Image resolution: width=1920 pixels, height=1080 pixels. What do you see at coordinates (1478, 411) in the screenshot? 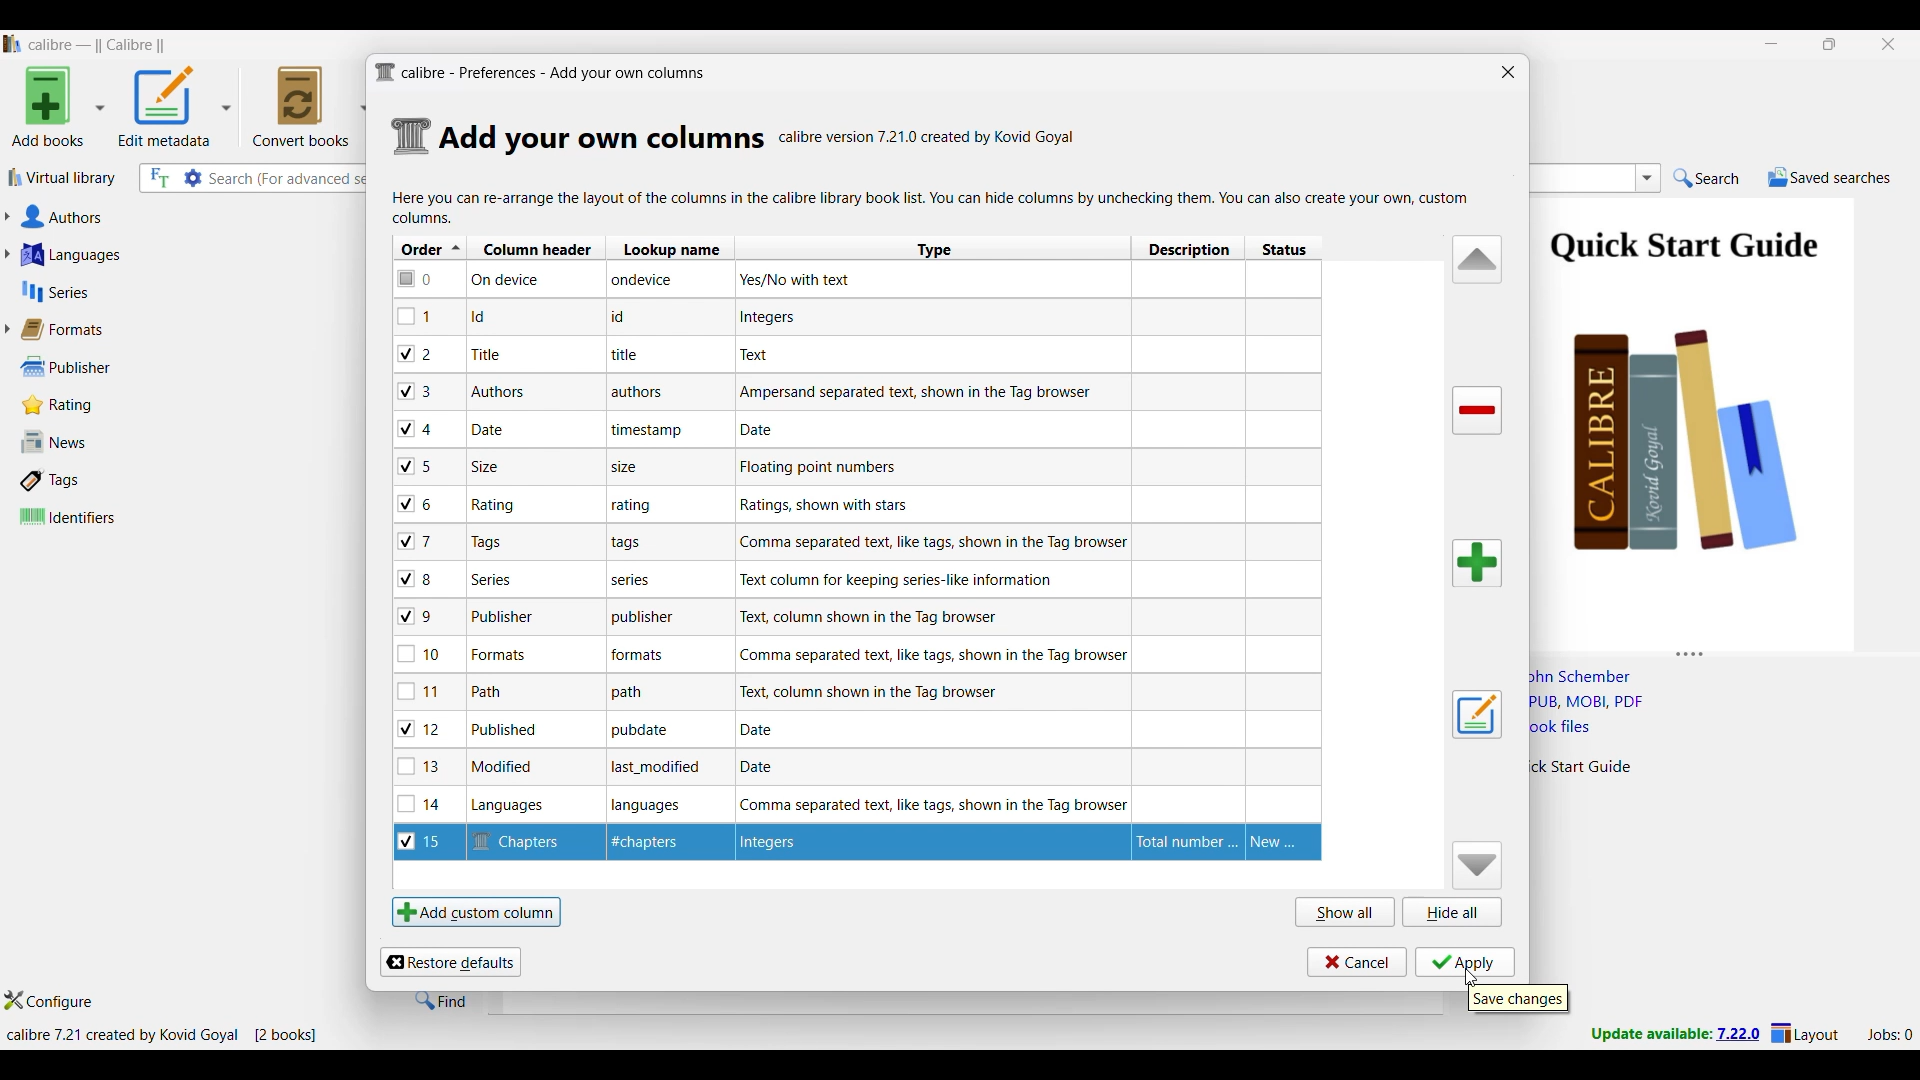
I see `Delete column` at bounding box center [1478, 411].